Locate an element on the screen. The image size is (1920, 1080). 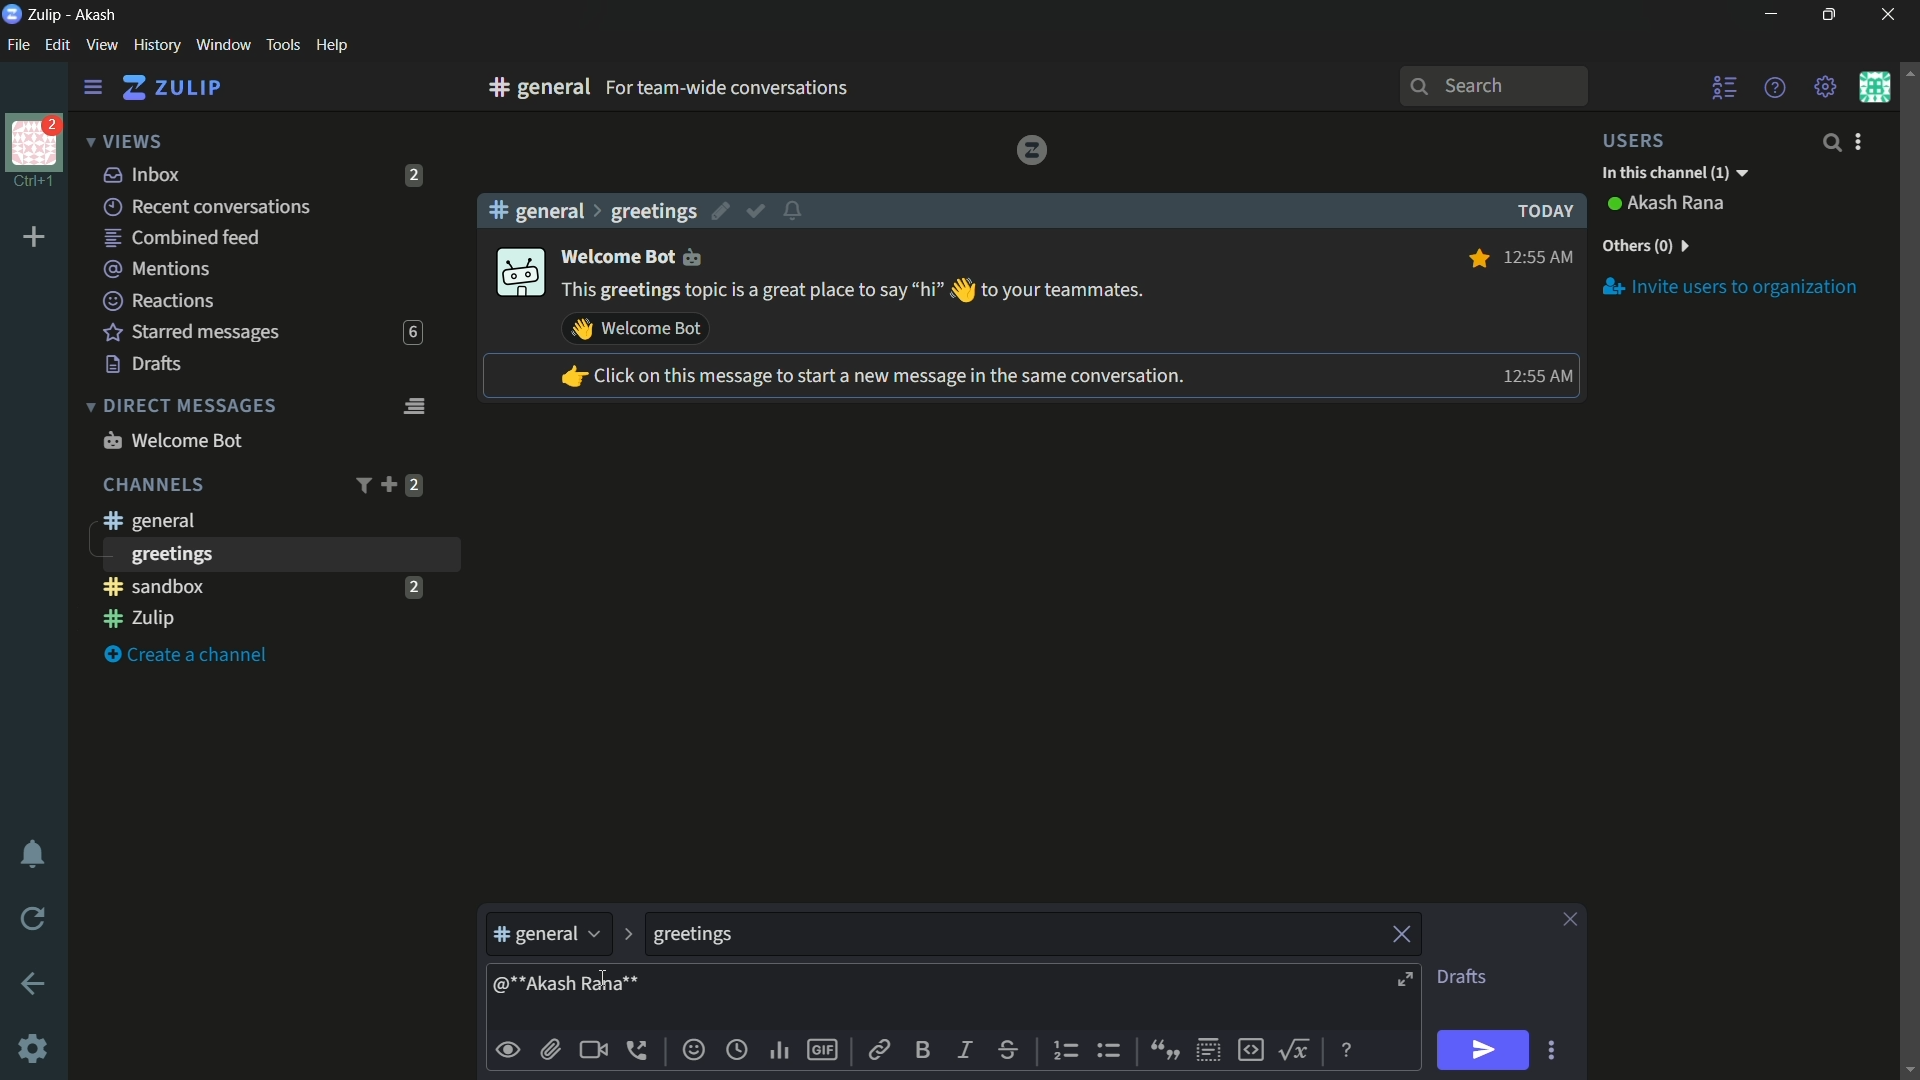
search is located at coordinates (1830, 142).